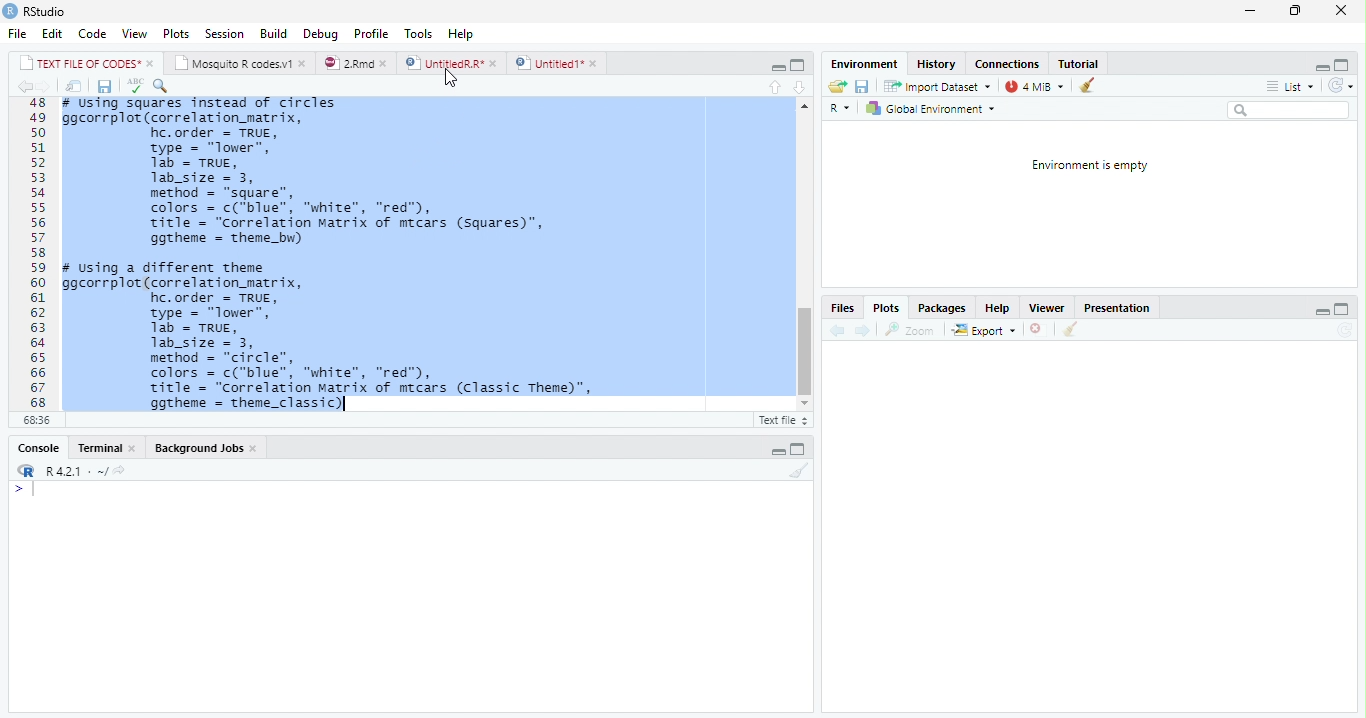  I want to click on  Global Environment +, so click(937, 109).